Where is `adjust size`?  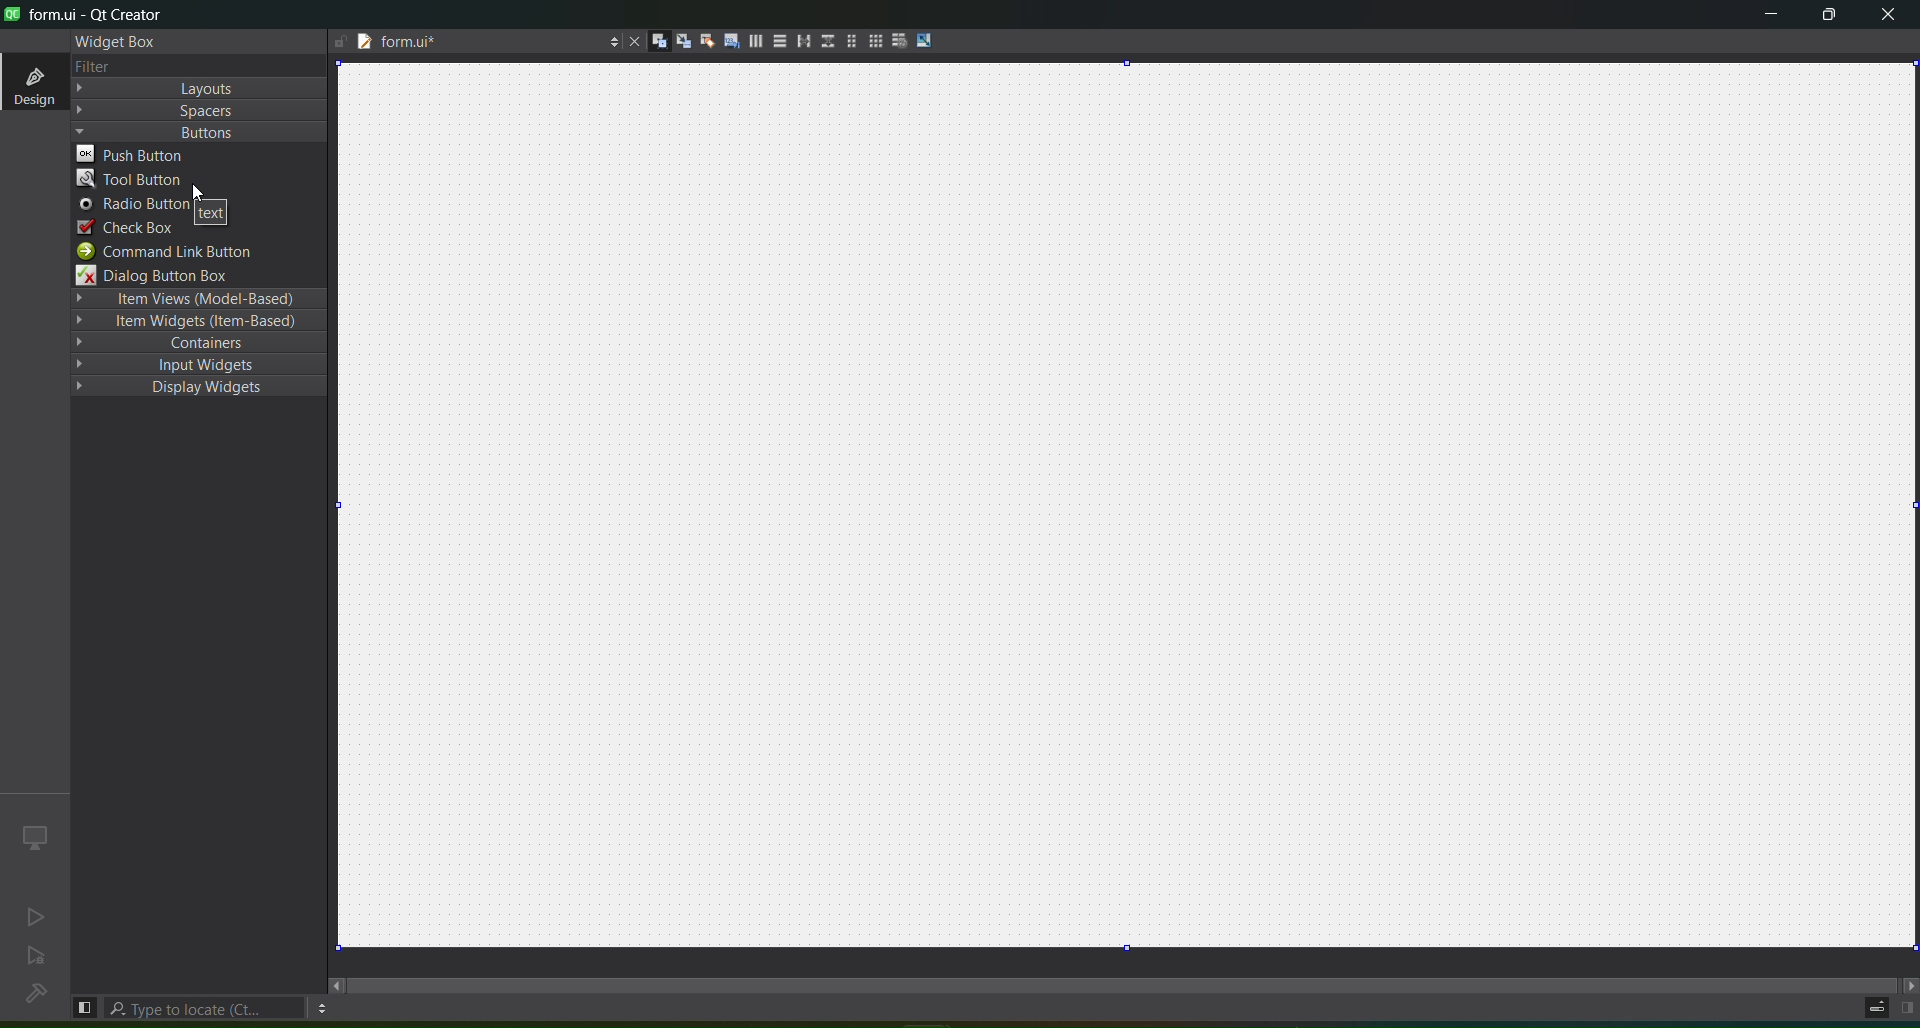
adjust size is located at coordinates (925, 40).